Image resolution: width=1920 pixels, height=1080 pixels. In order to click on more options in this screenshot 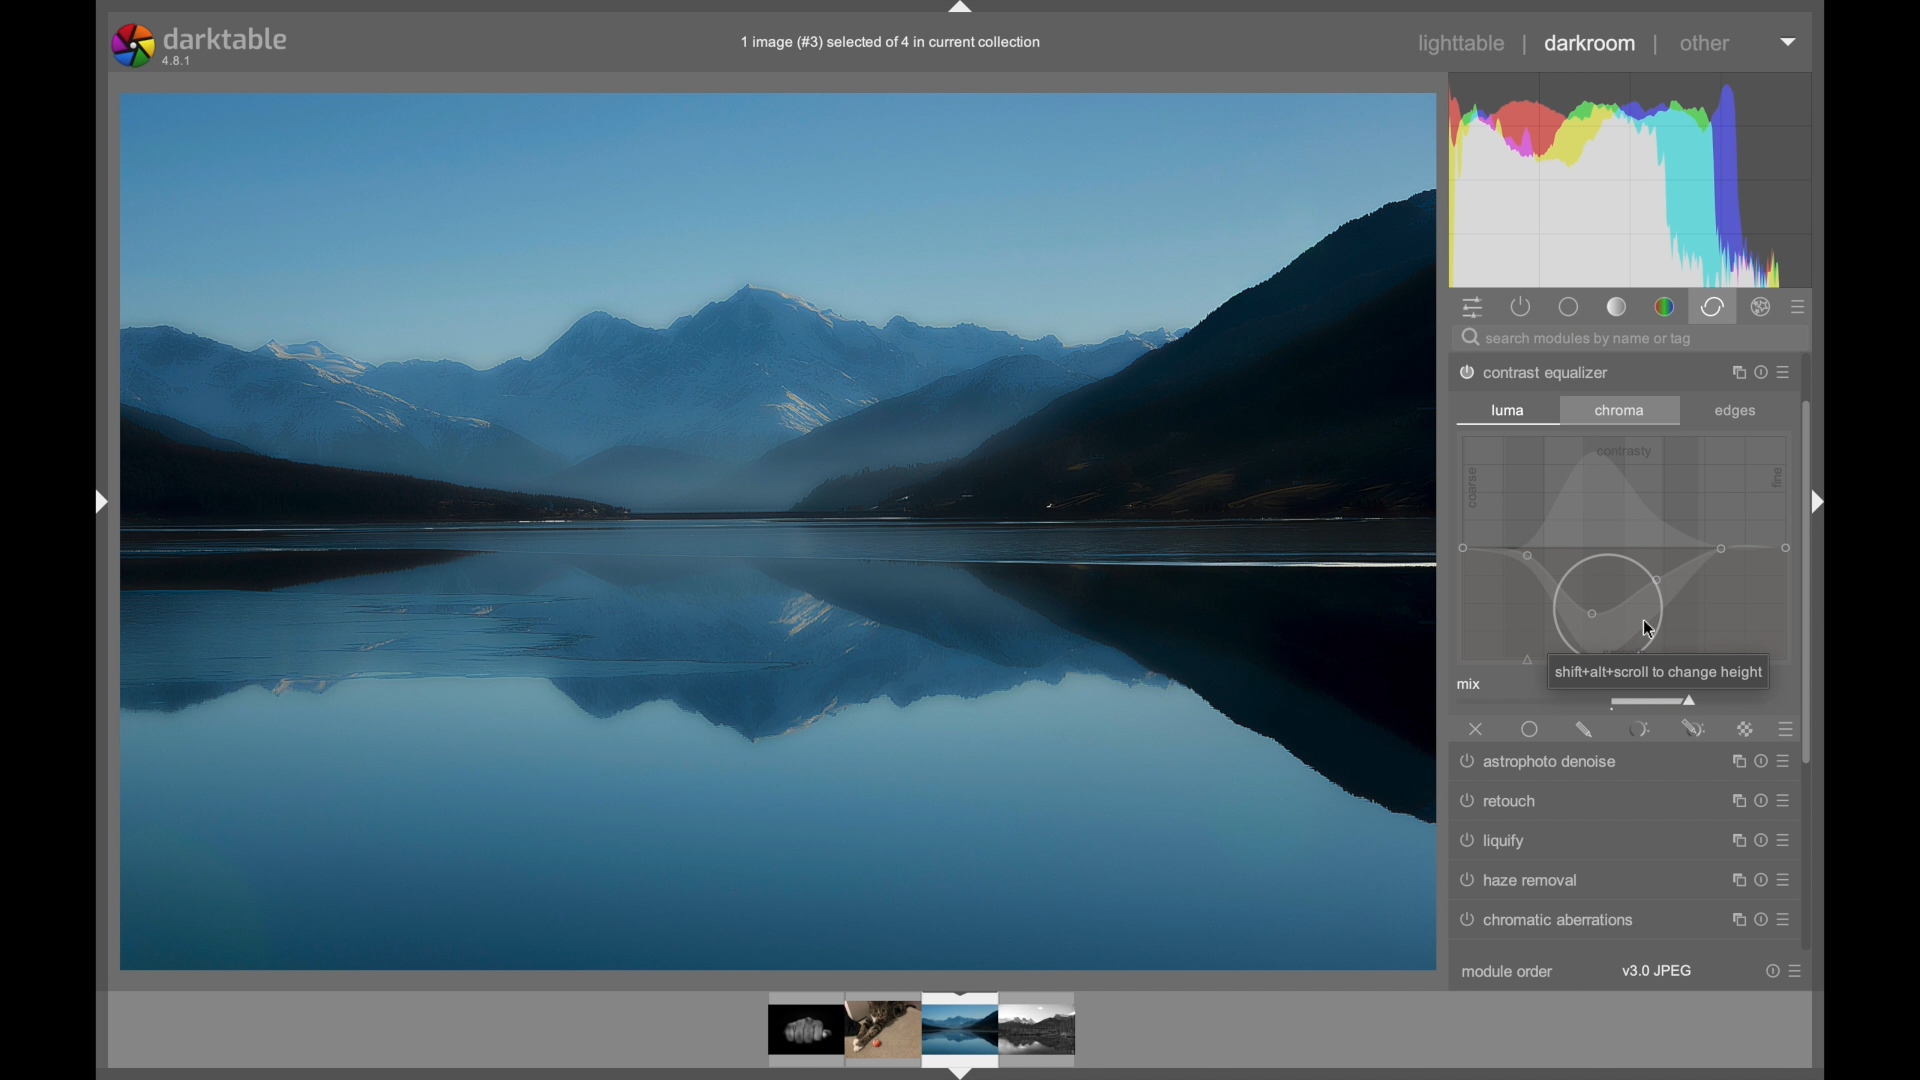, I will do `click(1757, 802)`.